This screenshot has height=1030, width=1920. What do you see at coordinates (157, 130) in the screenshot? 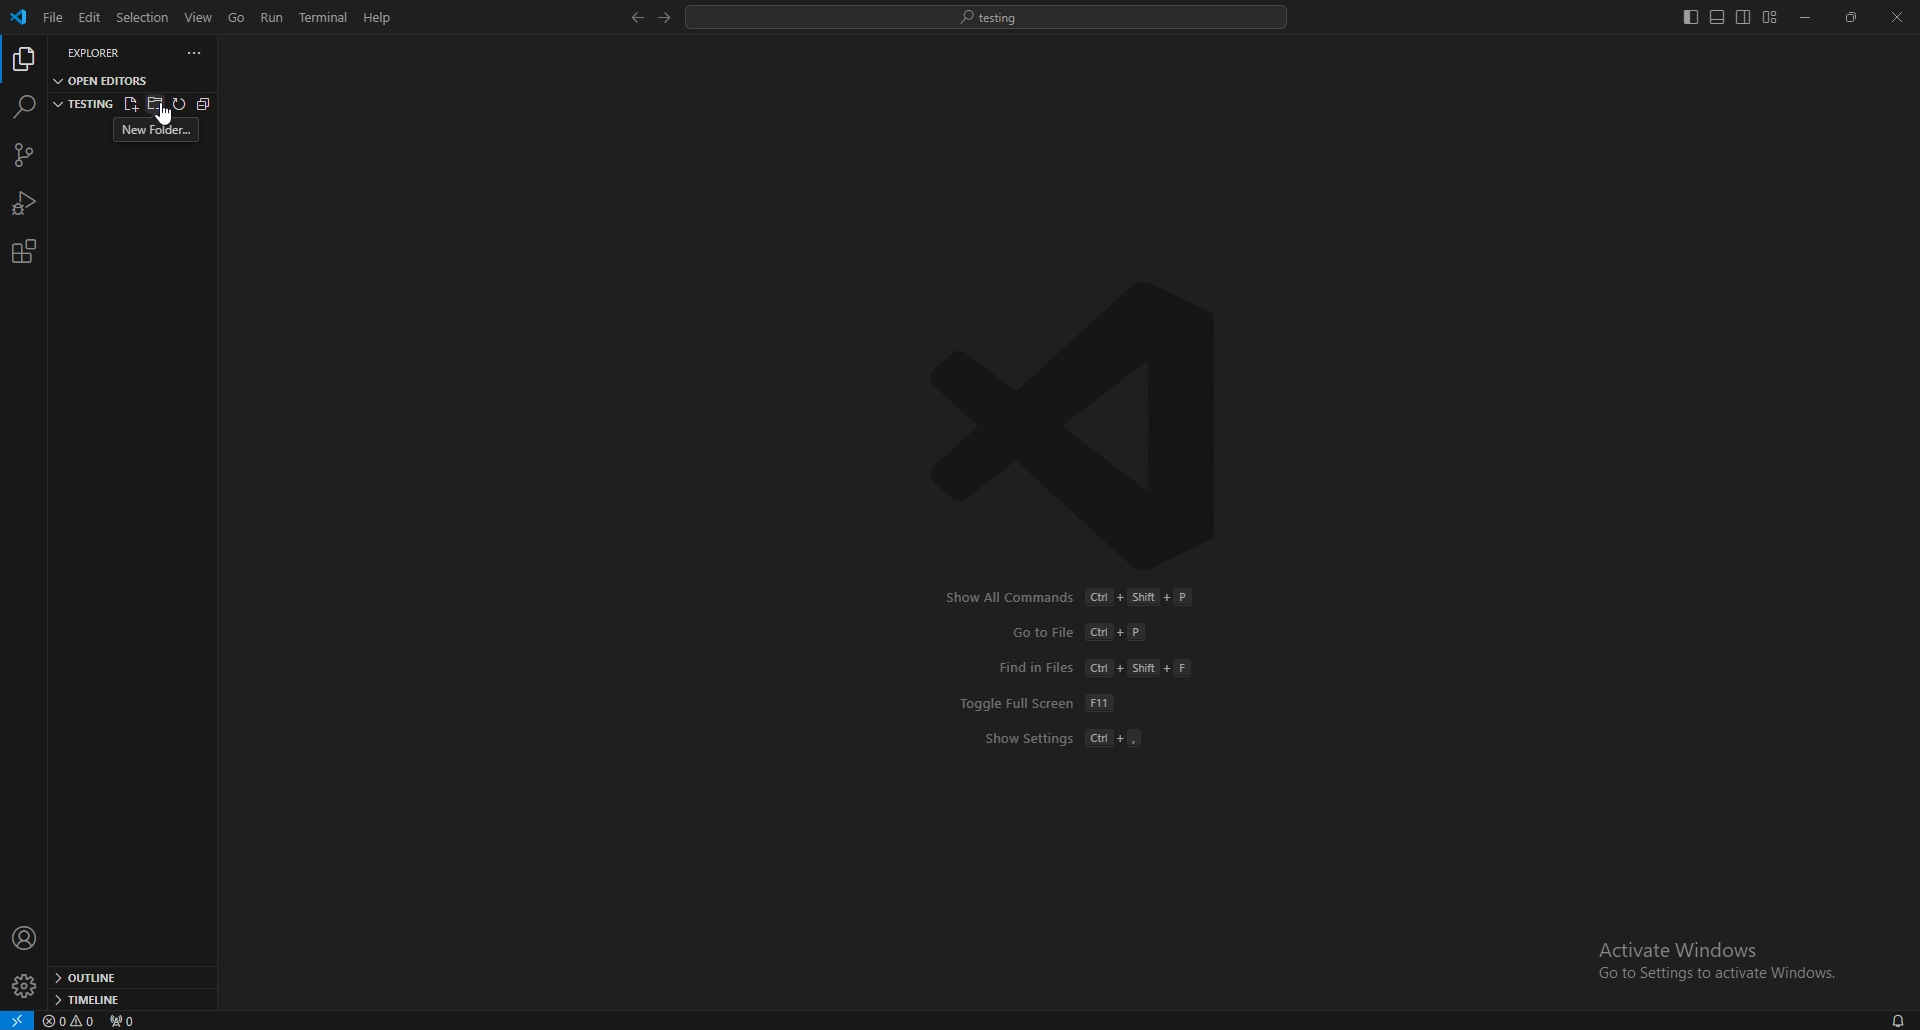
I see `tooltip` at bounding box center [157, 130].